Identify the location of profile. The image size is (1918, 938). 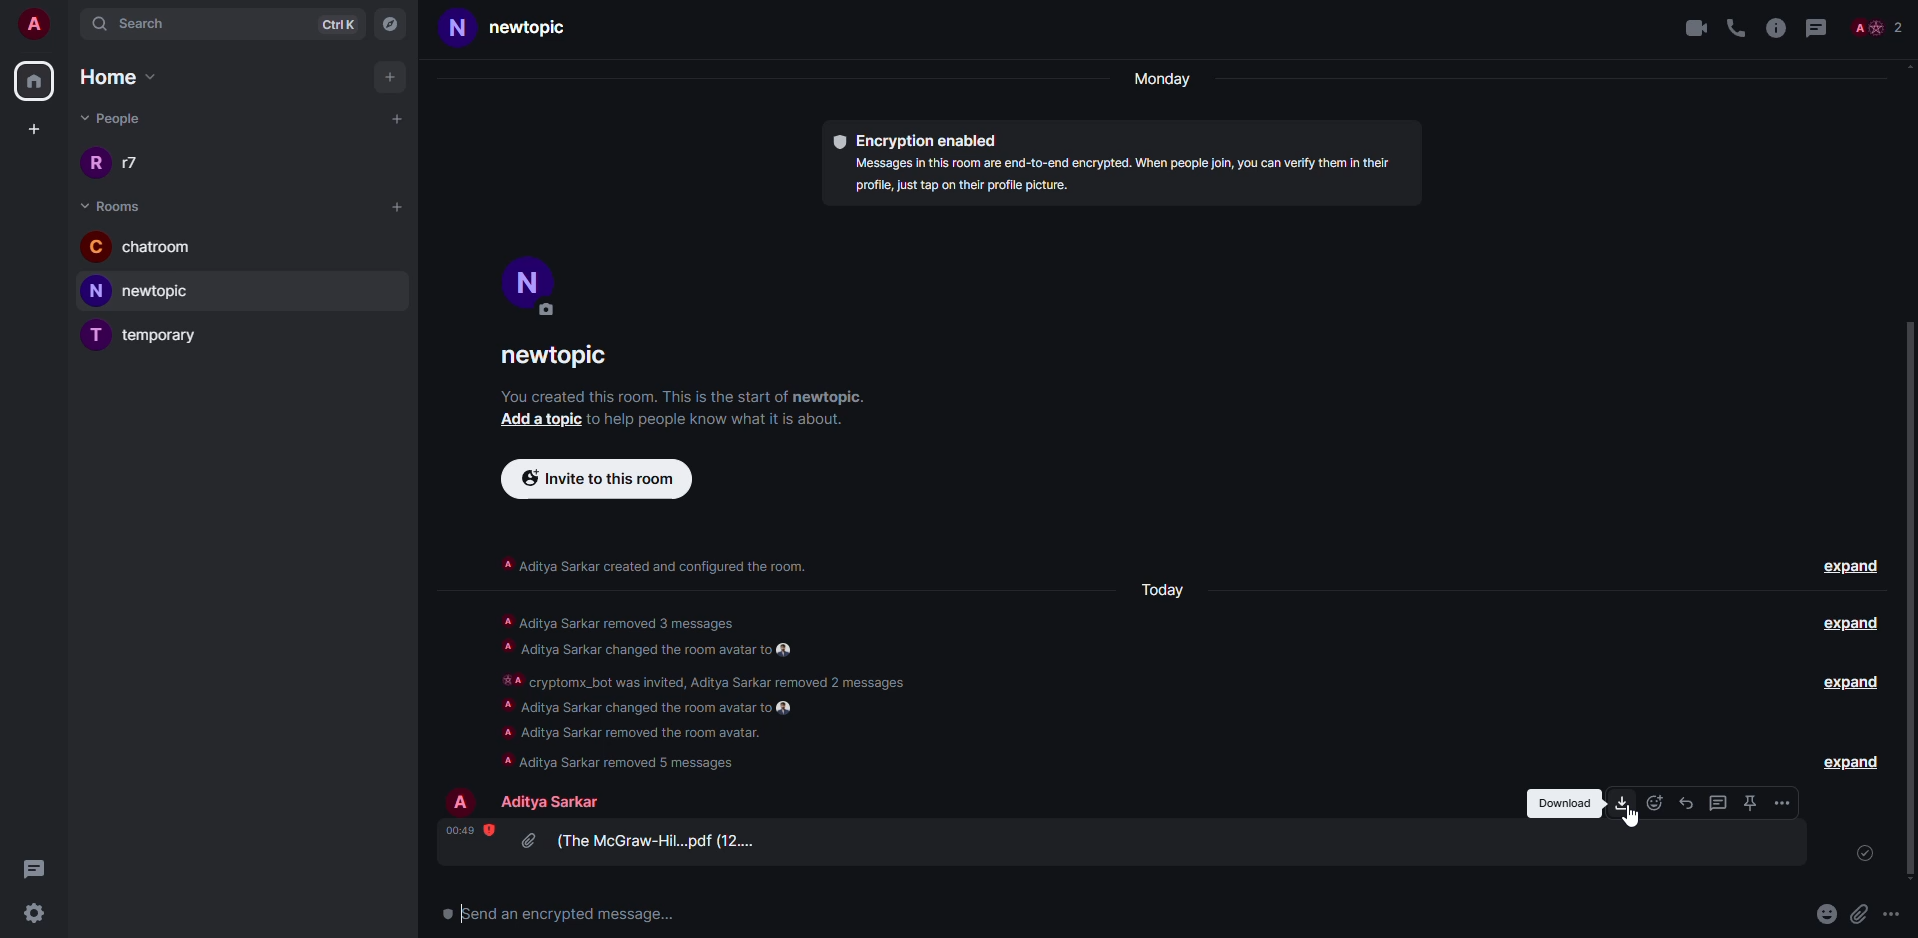
(532, 285).